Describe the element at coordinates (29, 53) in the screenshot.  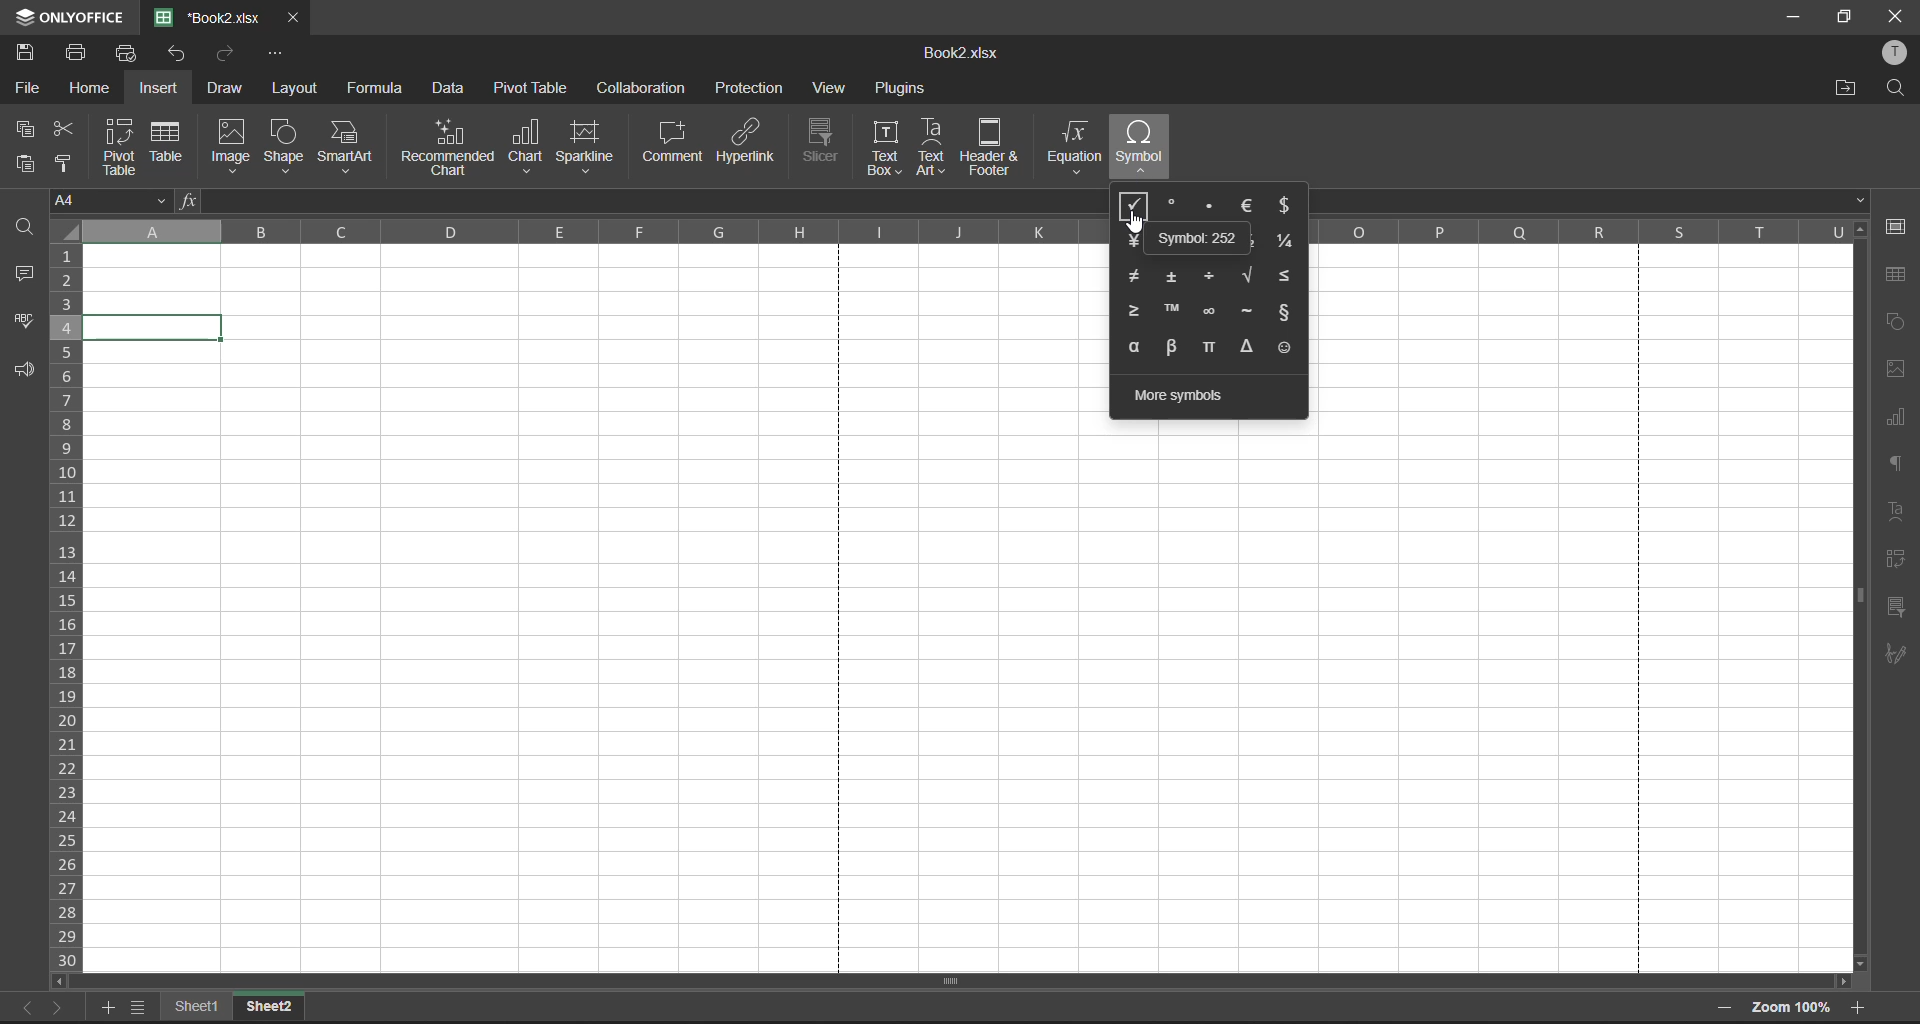
I see `save` at that location.